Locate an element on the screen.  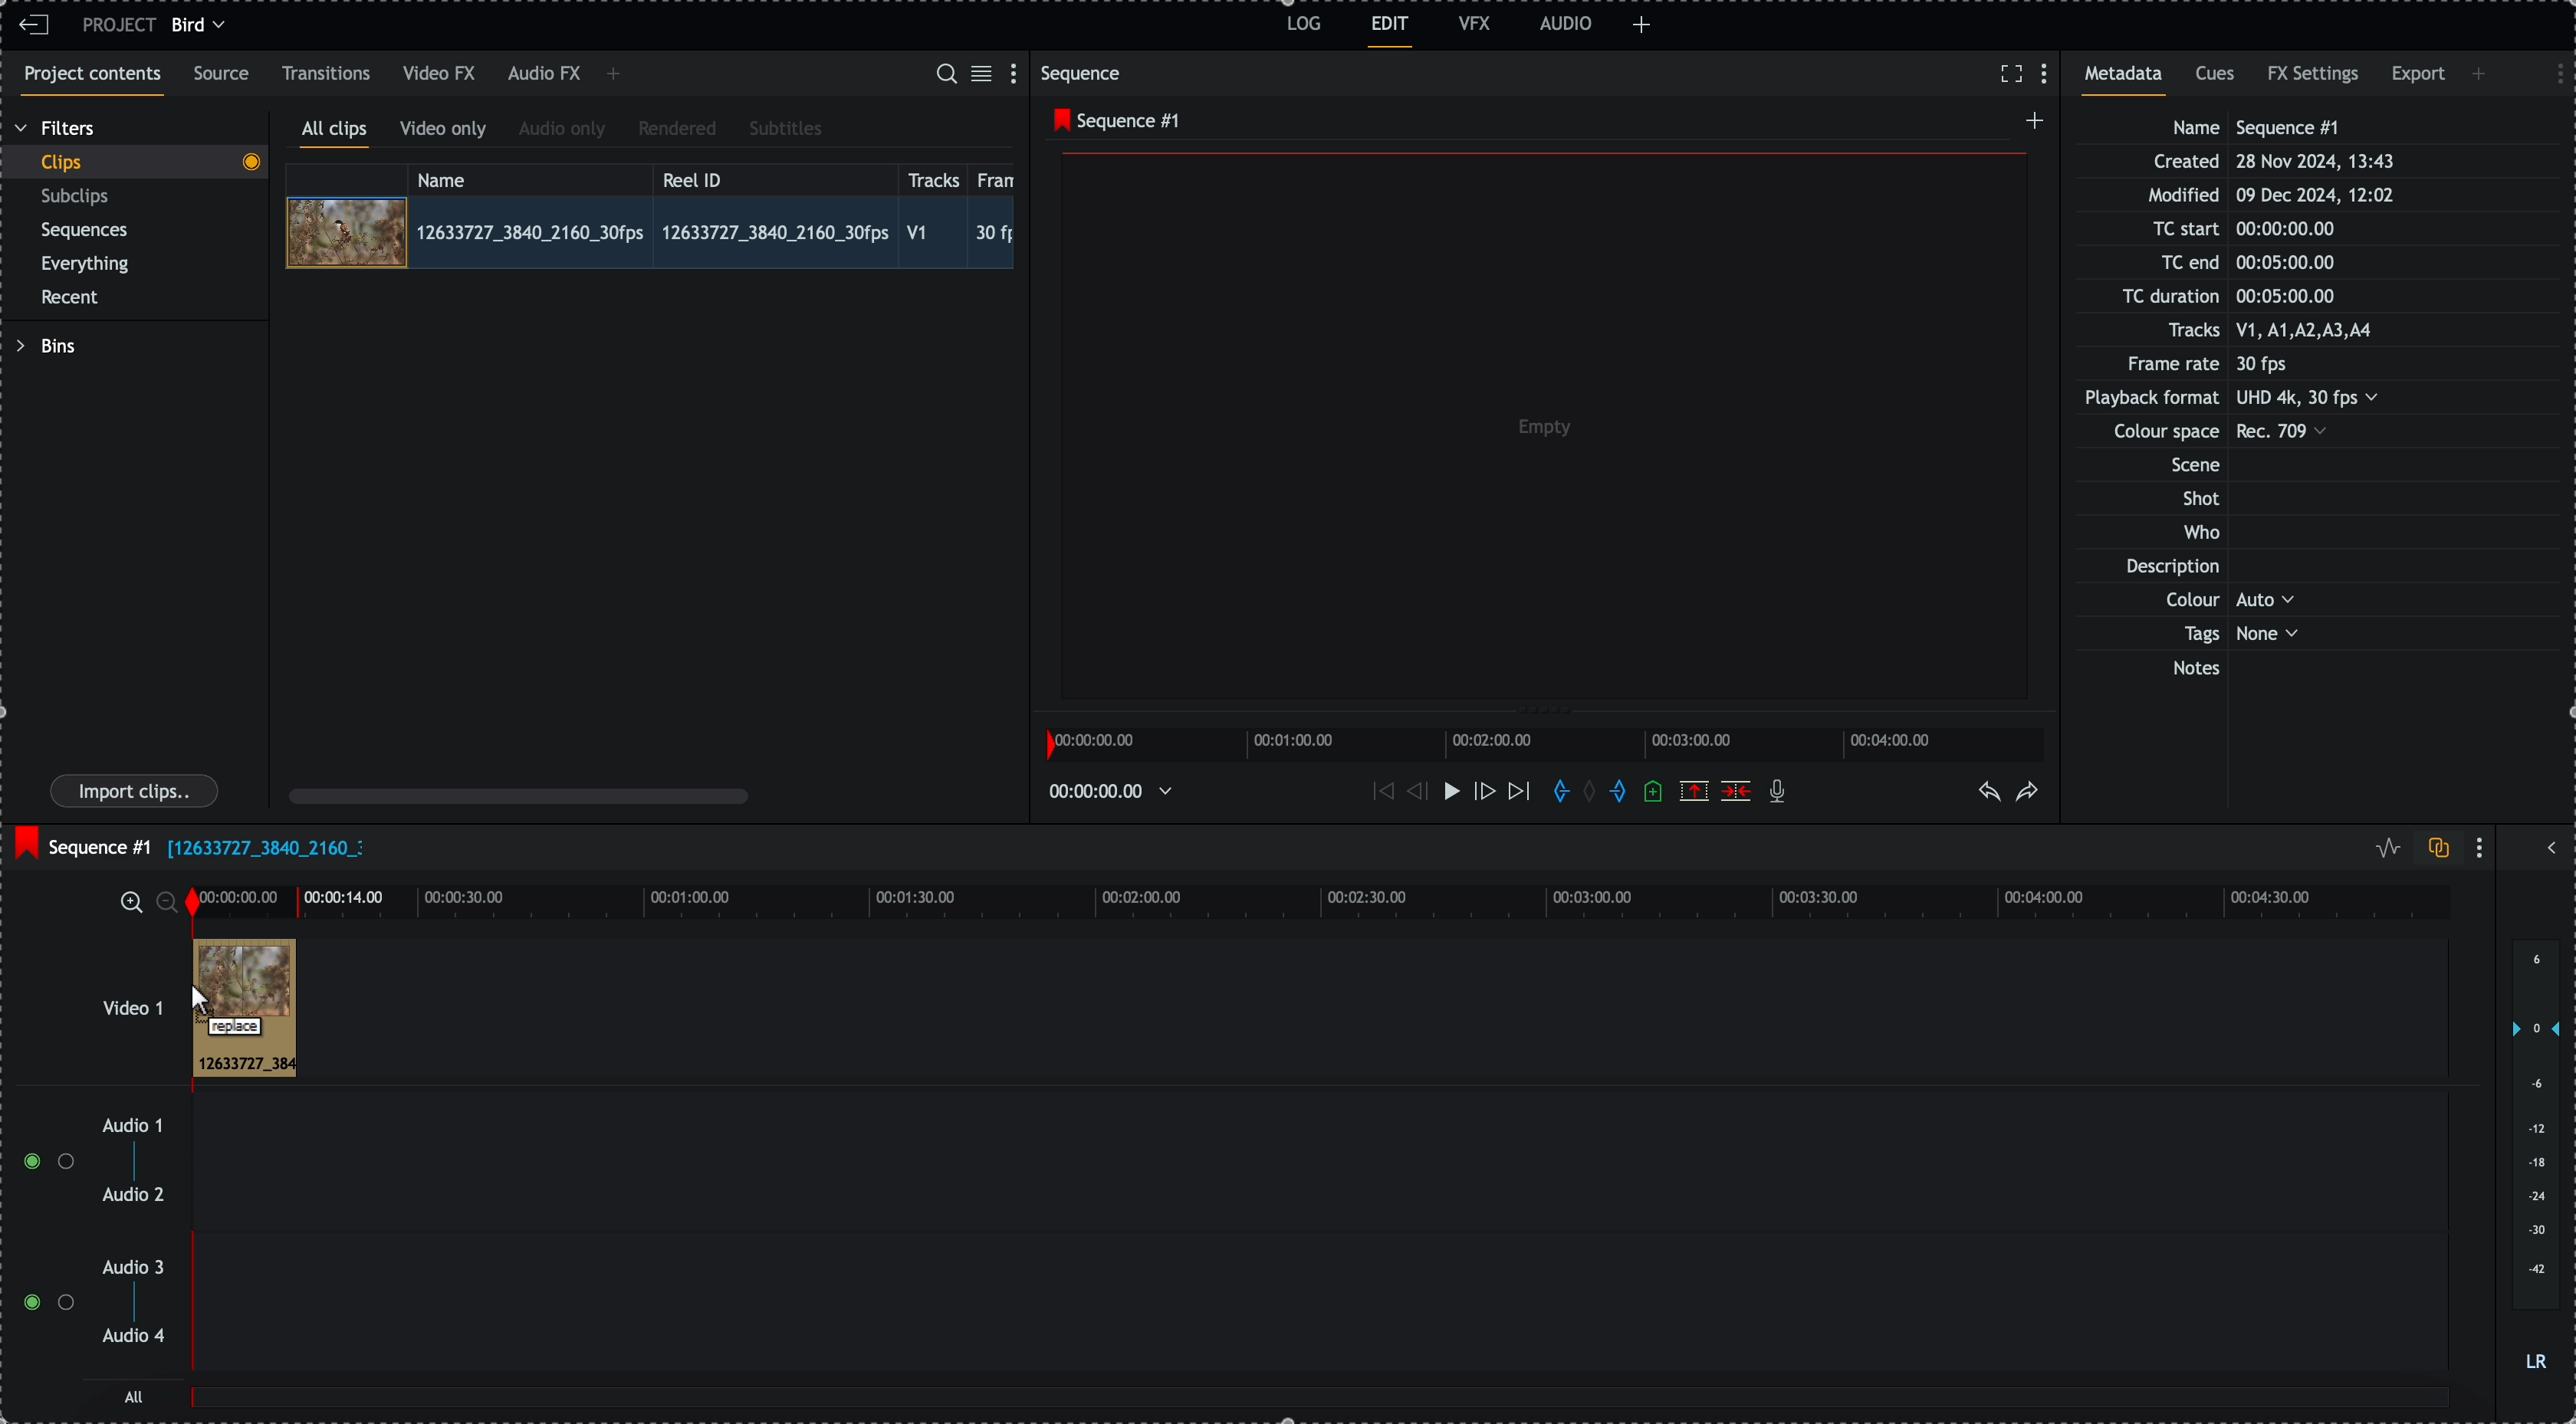
show settings menu is located at coordinates (2049, 75).